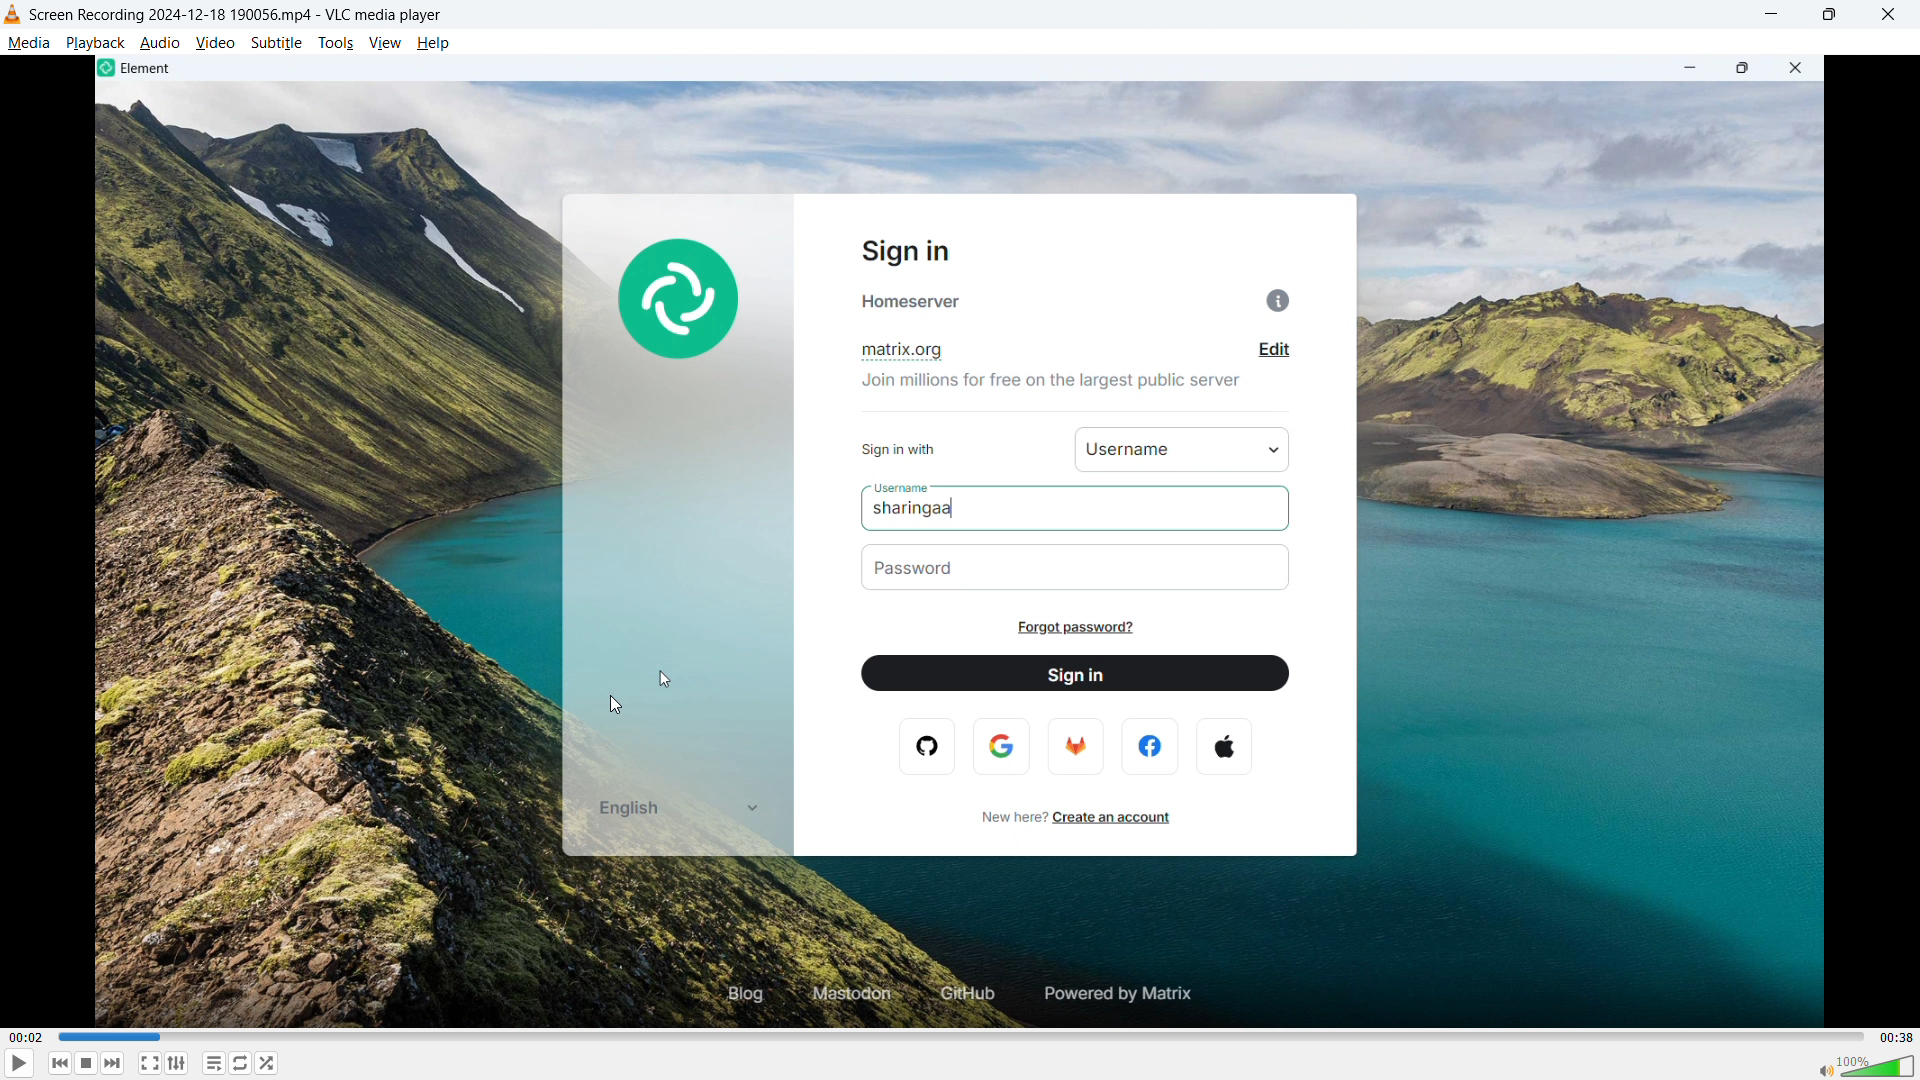 This screenshot has height=1080, width=1920. I want to click on Element logo, so click(677, 295).